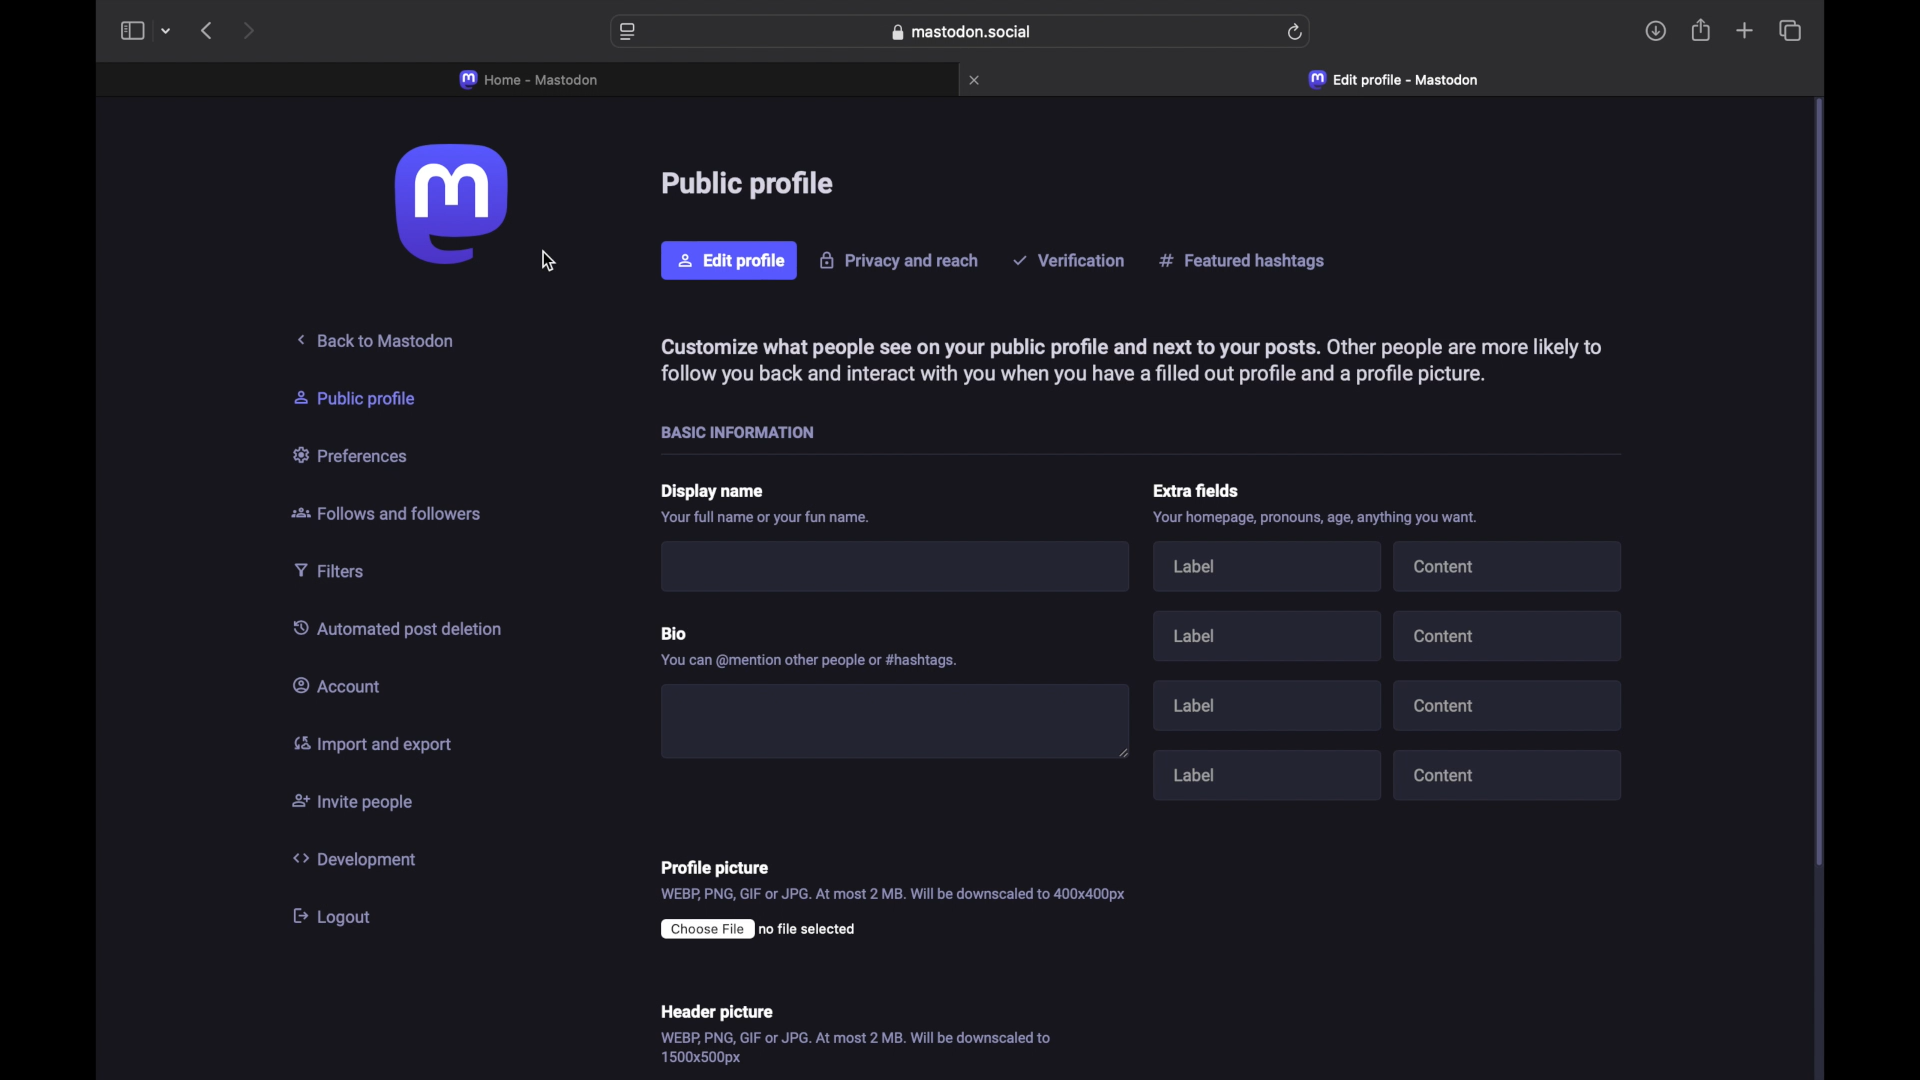 Image resolution: width=1920 pixels, height=1080 pixels. What do you see at coordinates (1820, 485) in the screenshot?
I see `scroll bar` at bounding box center [1820, 485].